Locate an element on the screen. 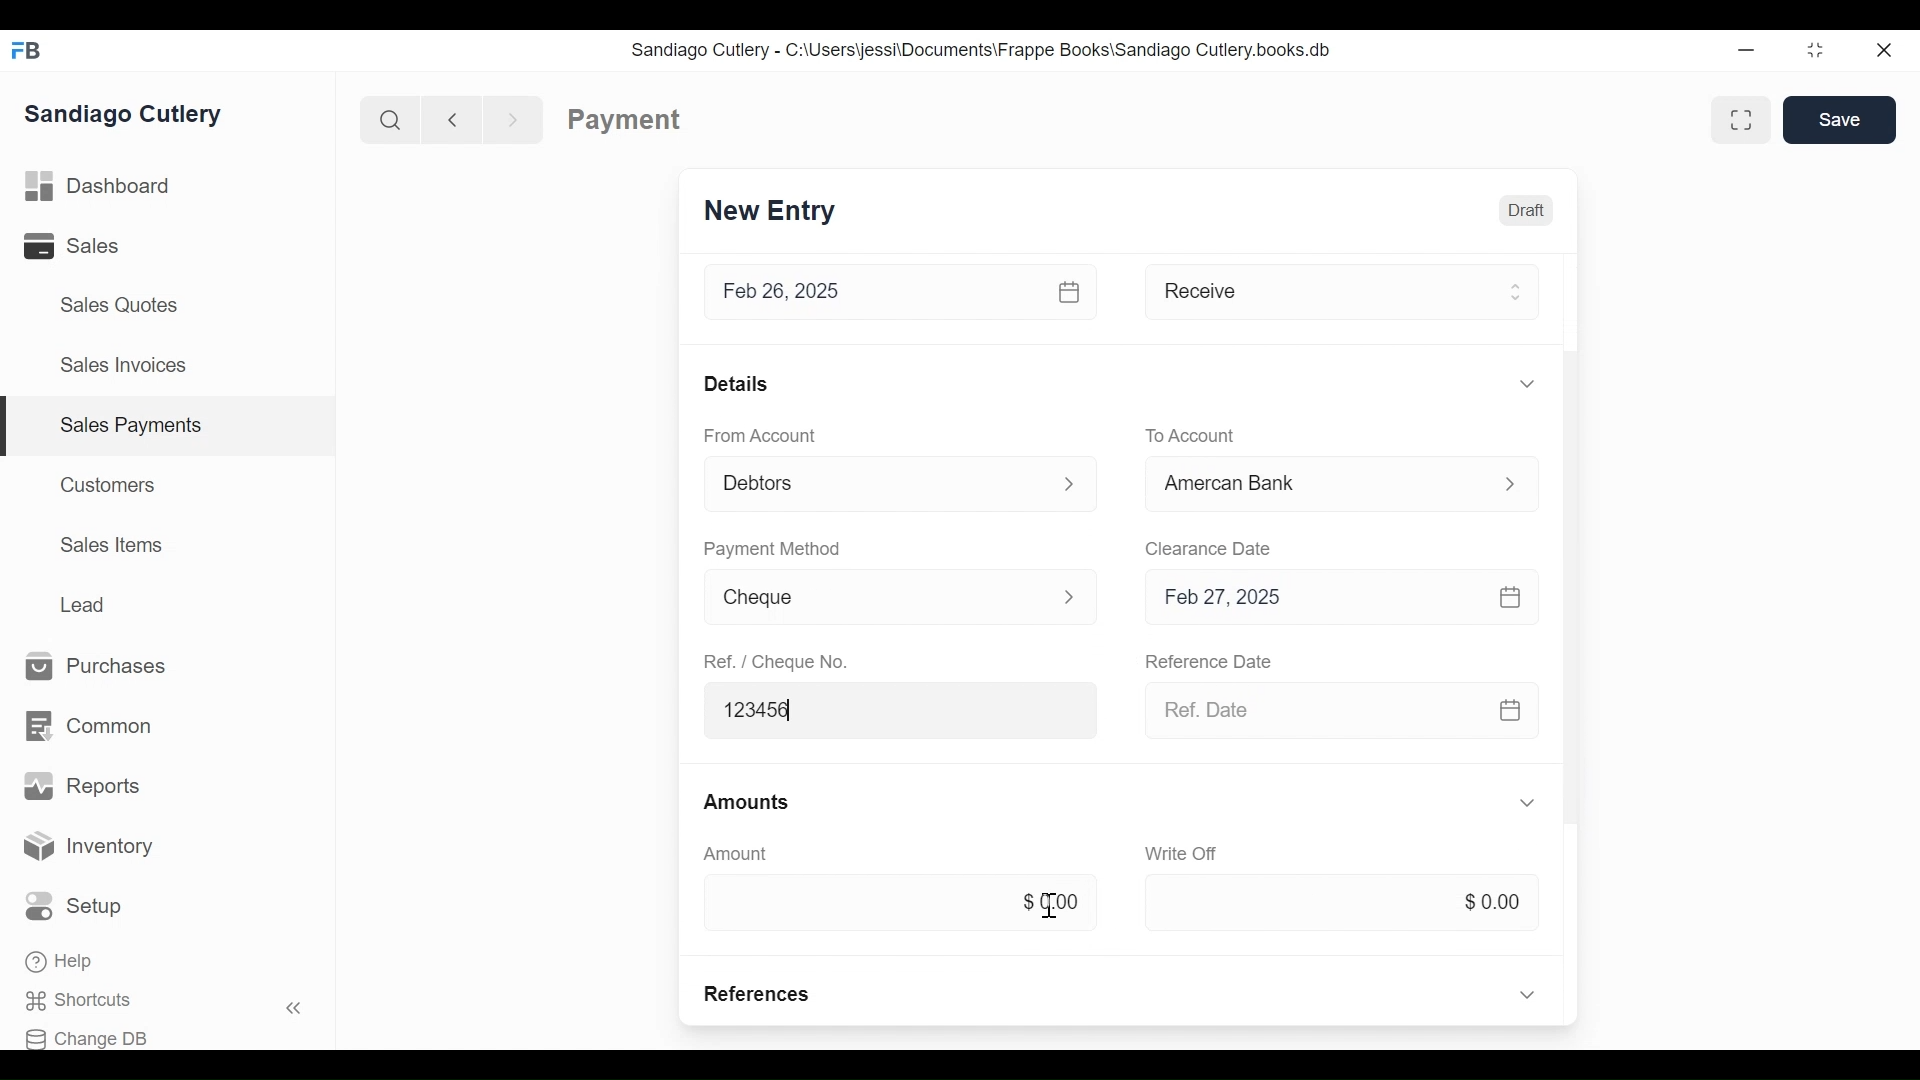 The width and height of the screenshot is (1920, 1080). References is located at coordinates (759, 994).